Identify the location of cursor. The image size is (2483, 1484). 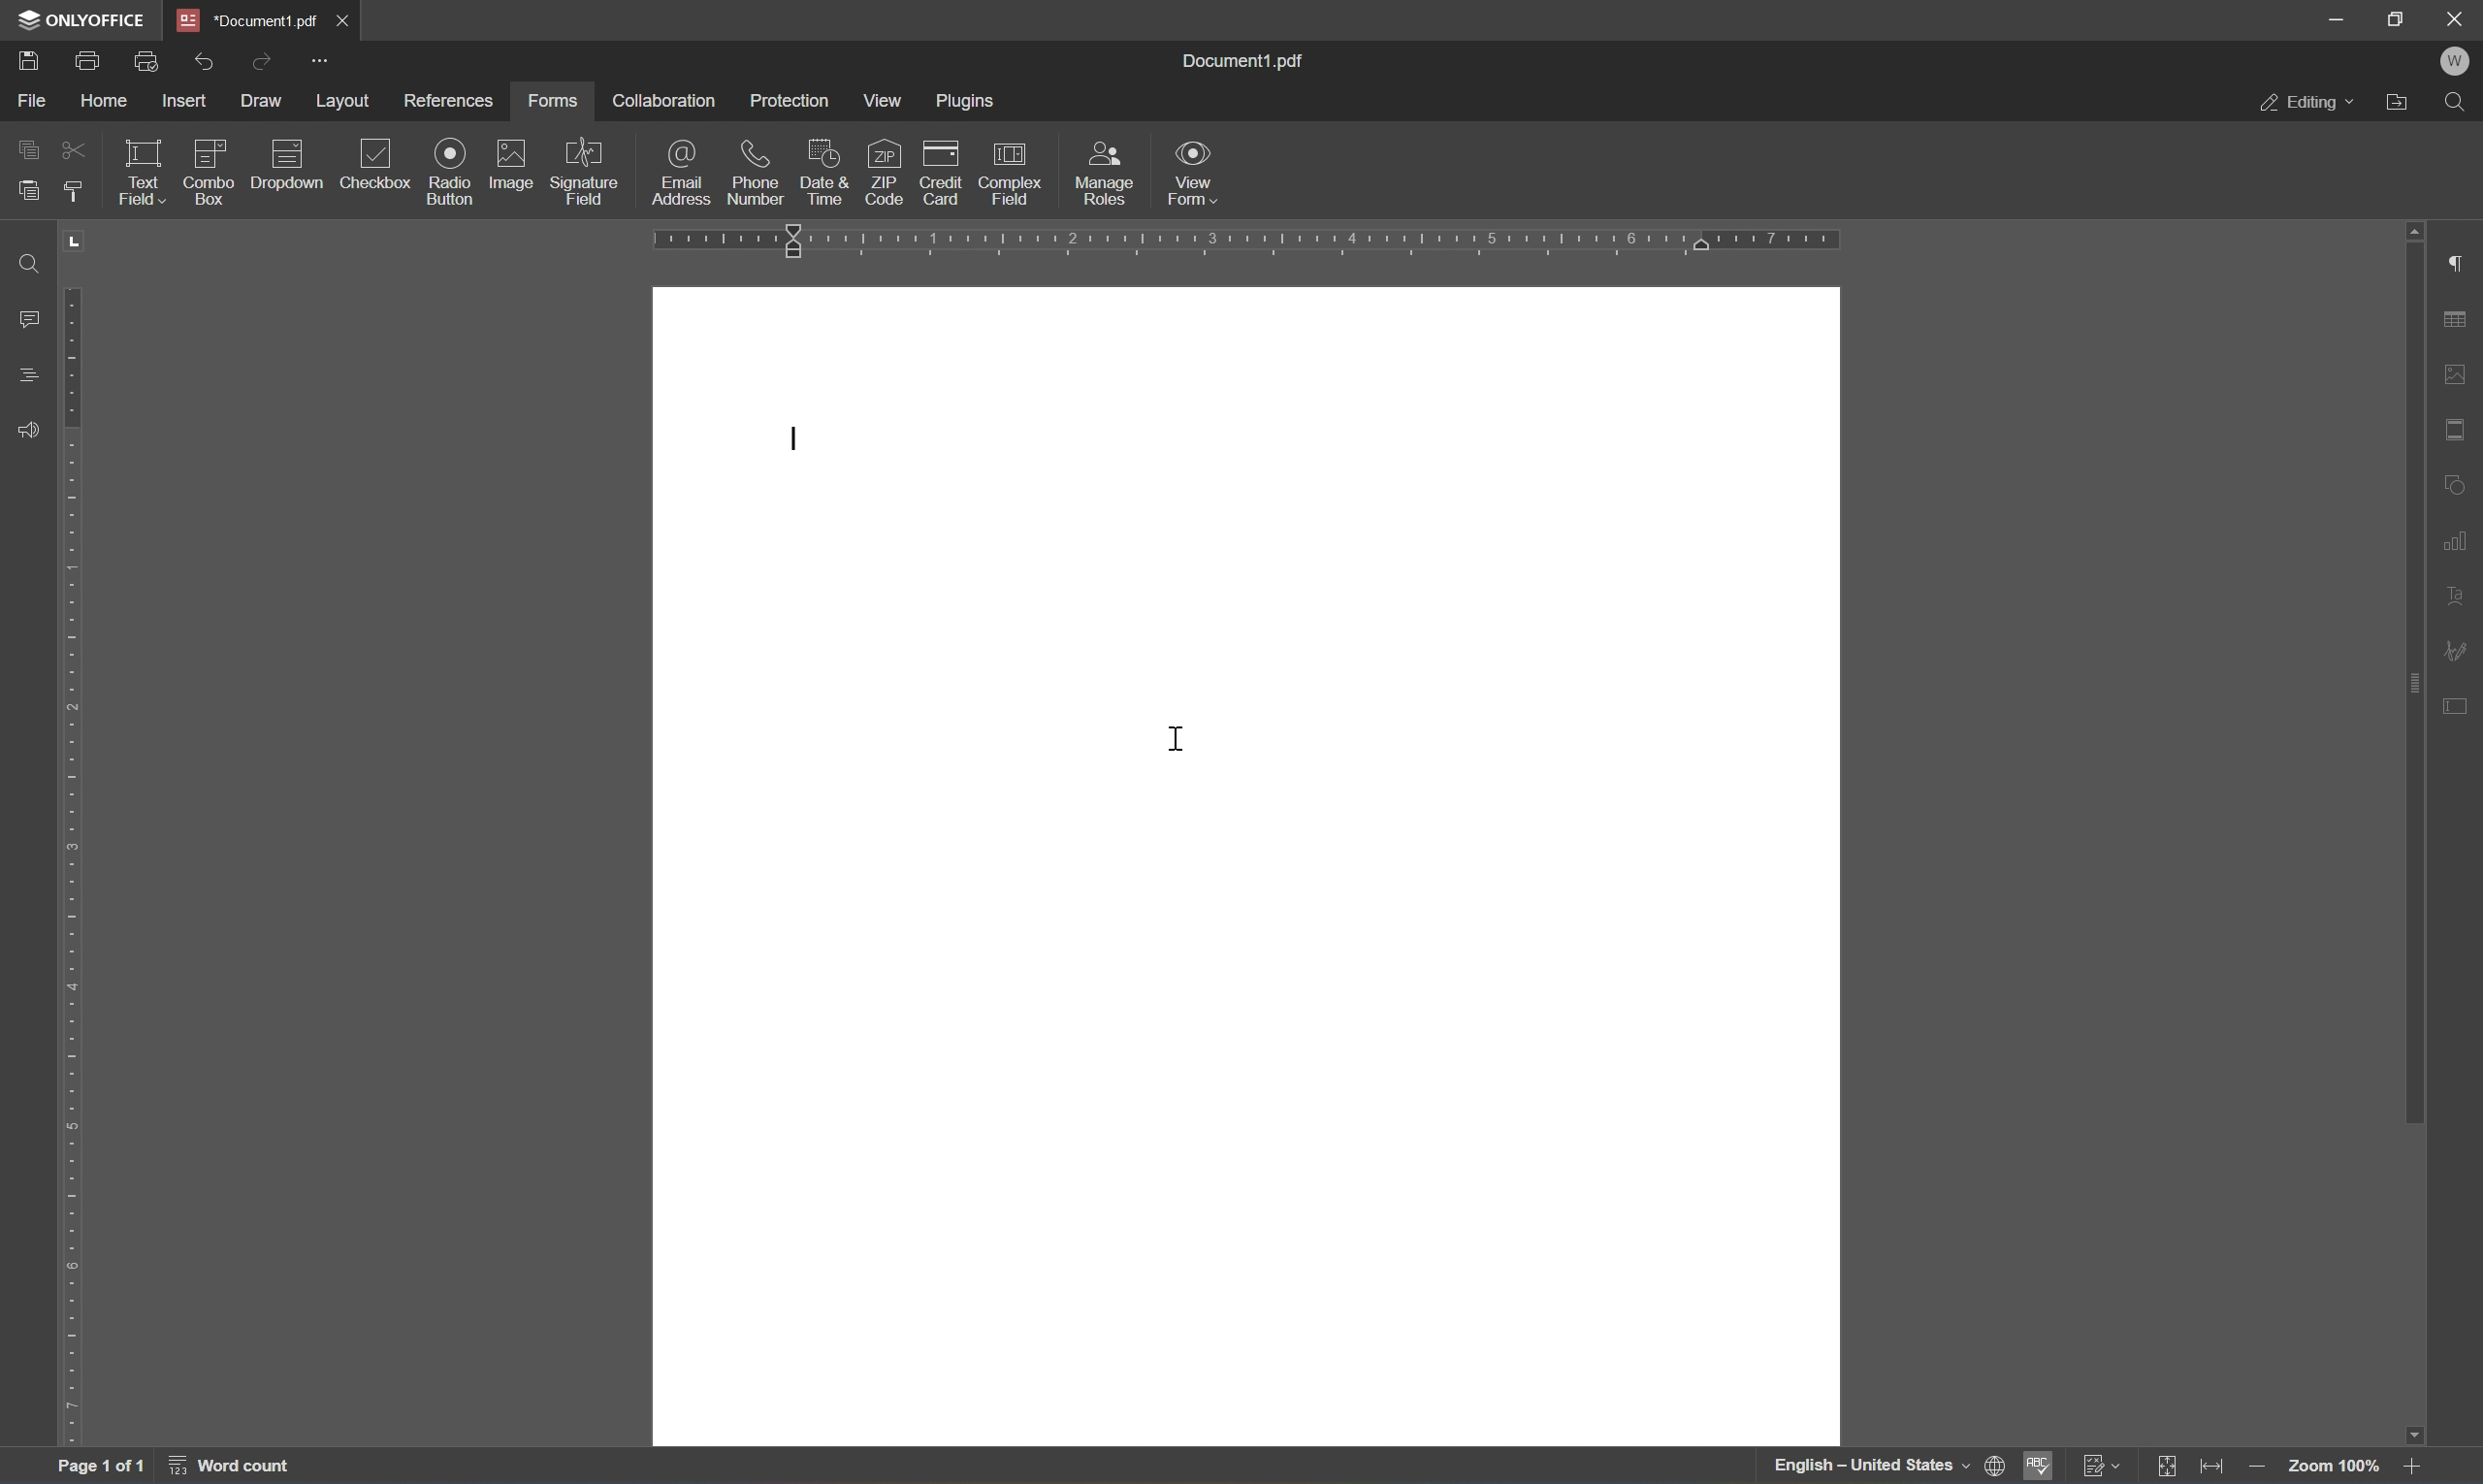
(1174, 735).